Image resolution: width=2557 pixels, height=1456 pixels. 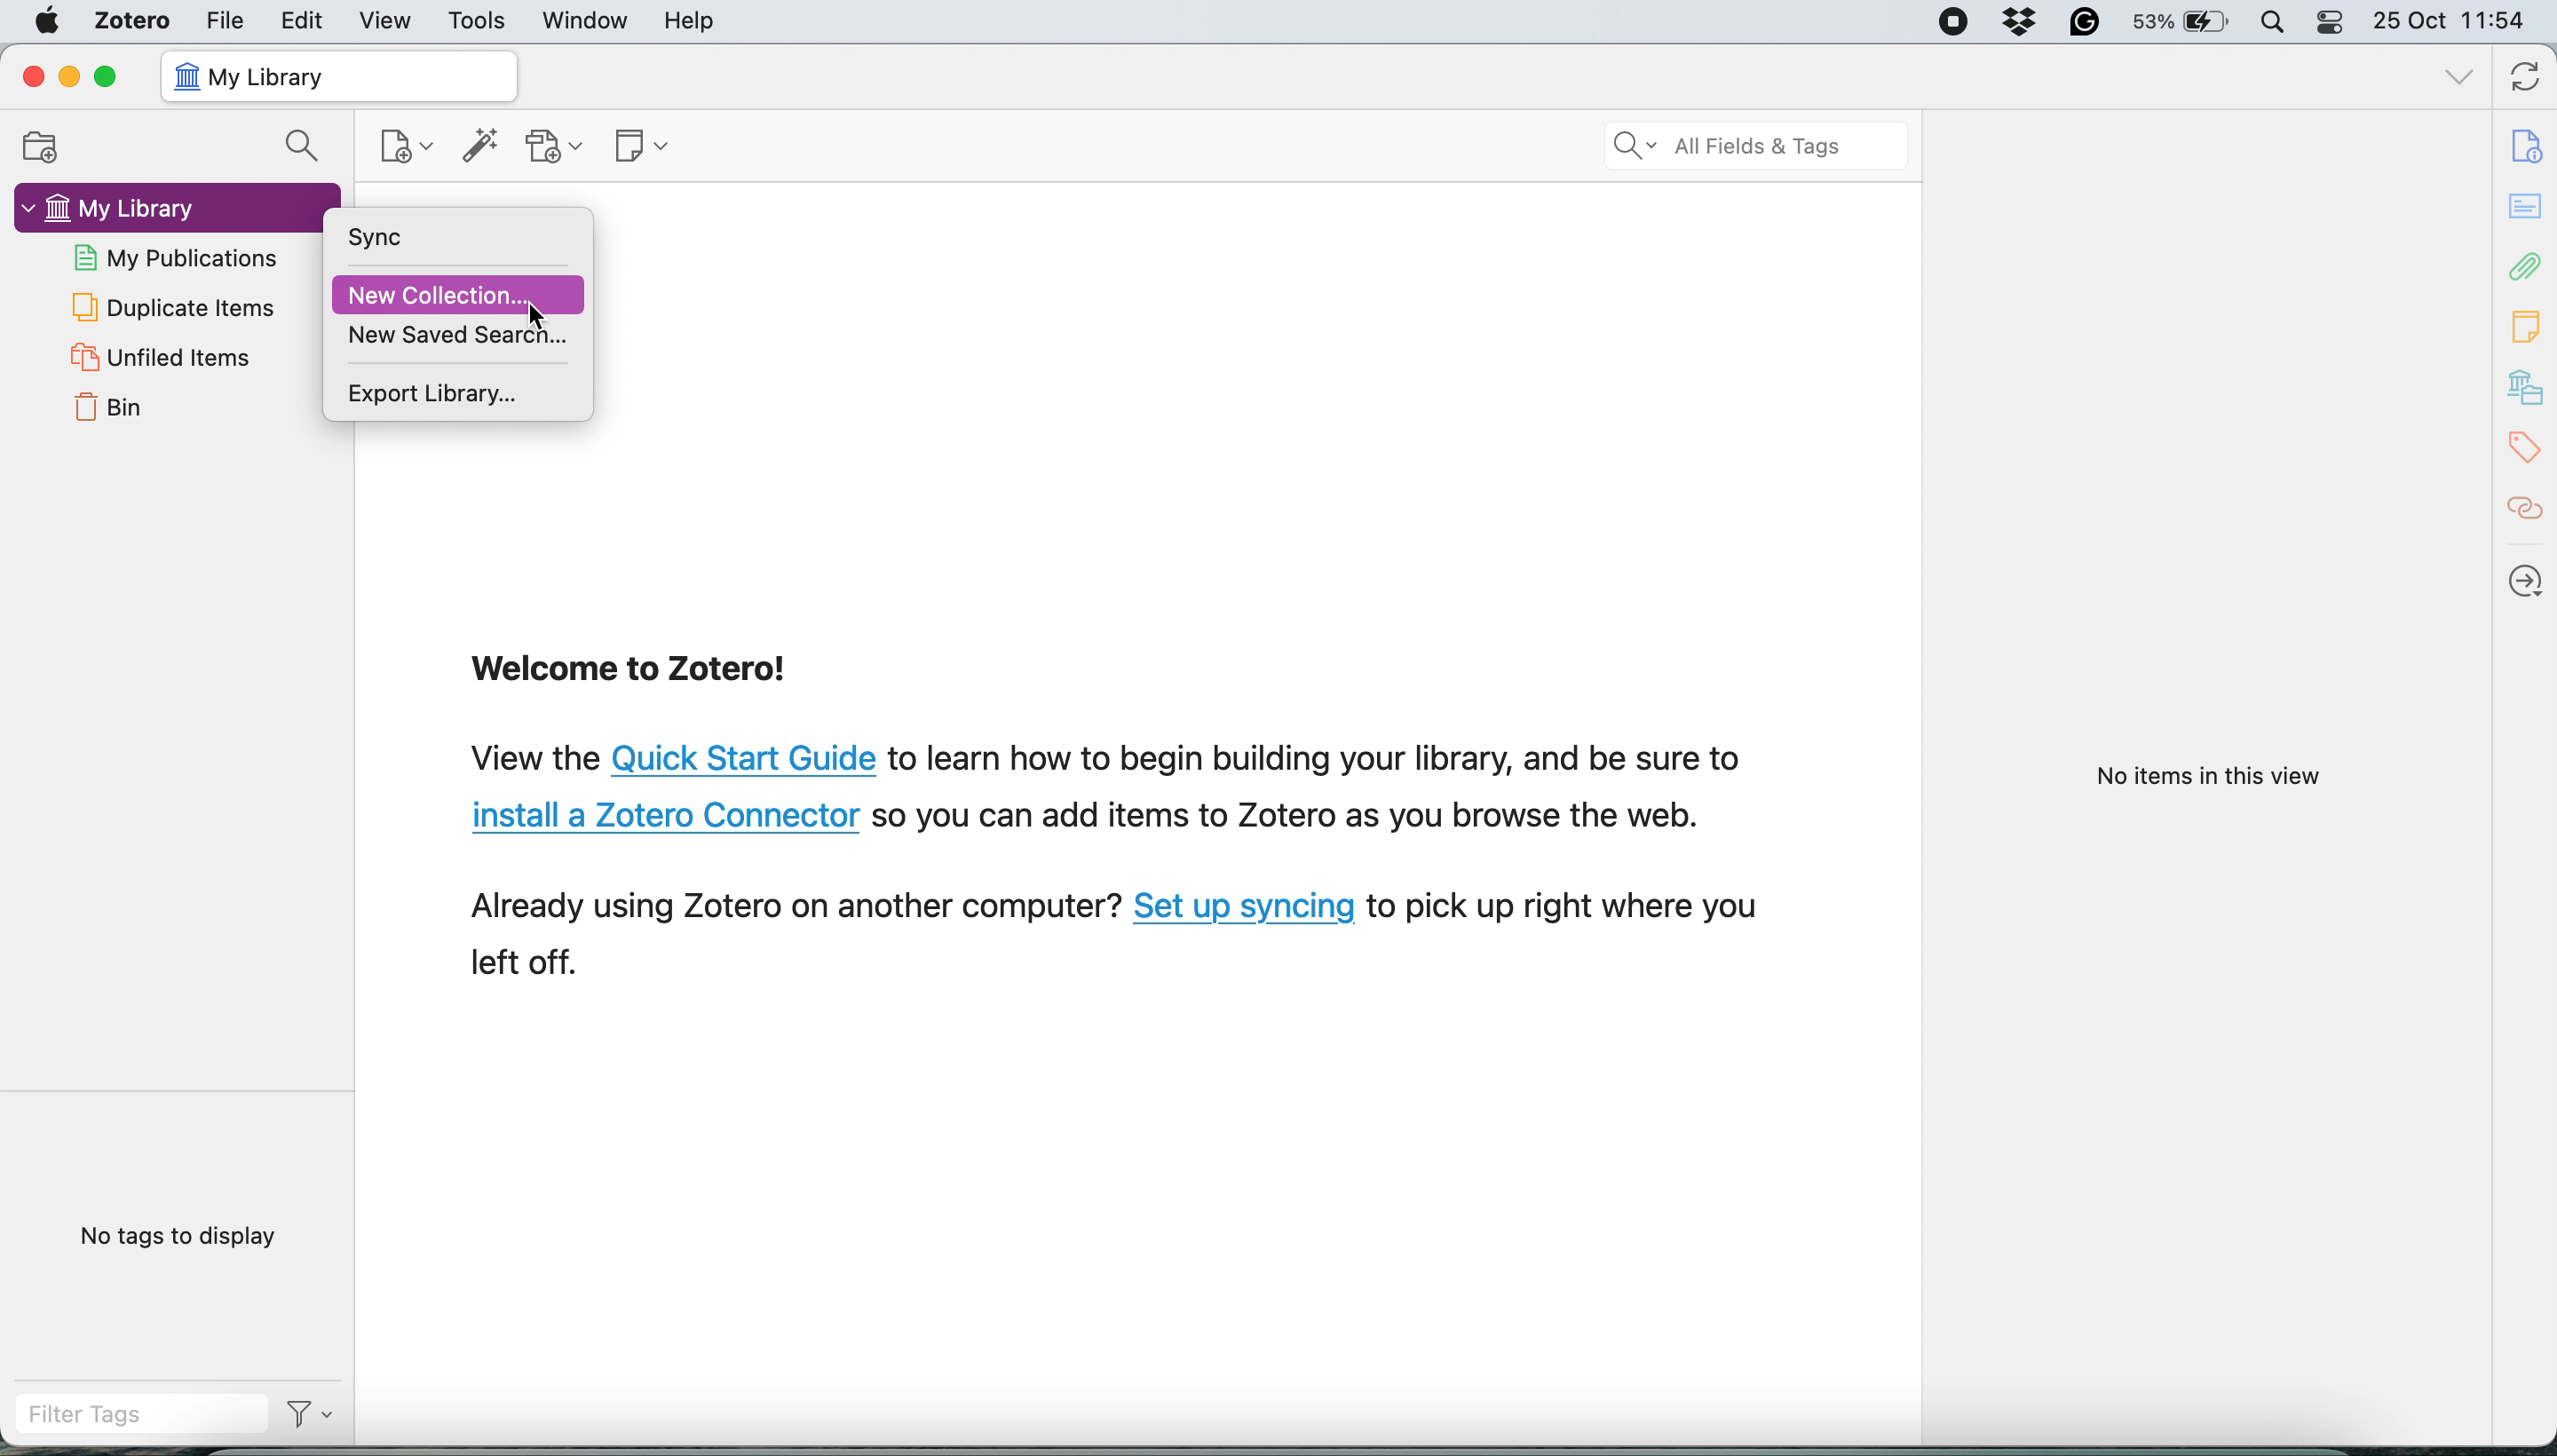 I want to click on my library, so click(x=158, y=206).